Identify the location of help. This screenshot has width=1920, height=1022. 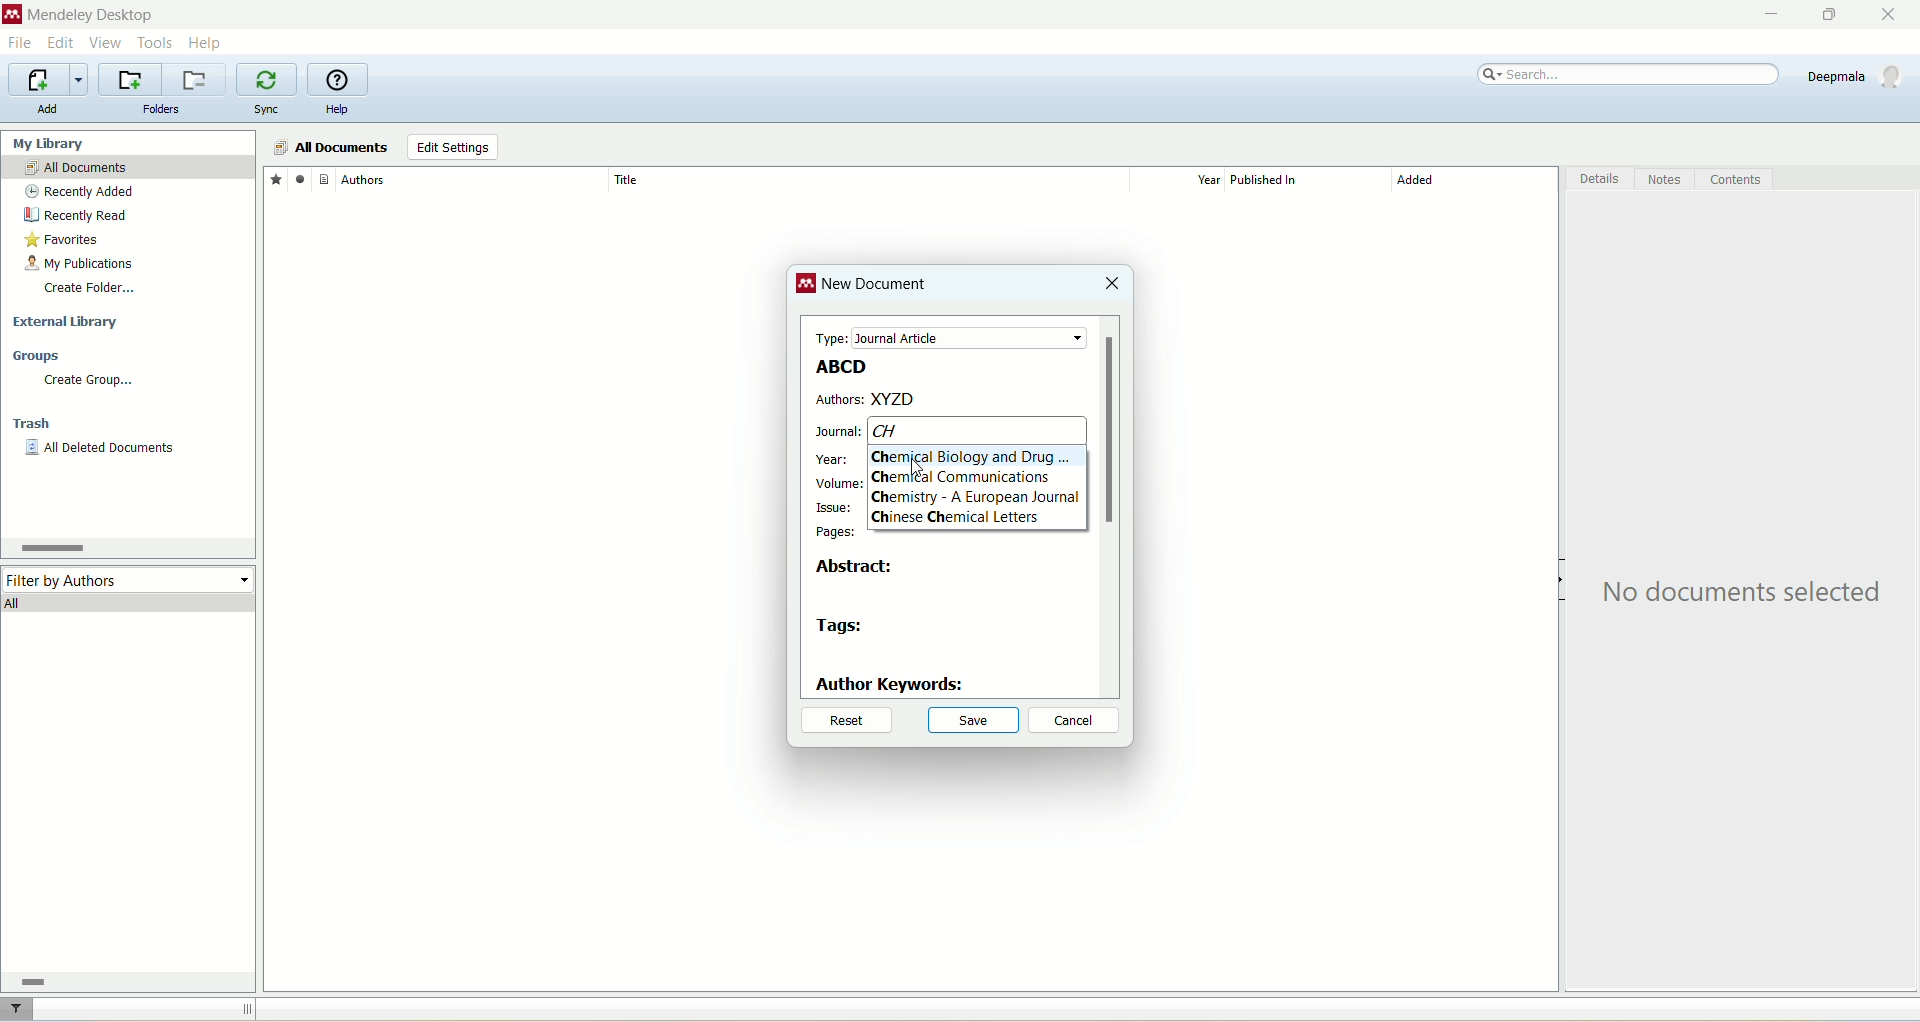
(337, 111).